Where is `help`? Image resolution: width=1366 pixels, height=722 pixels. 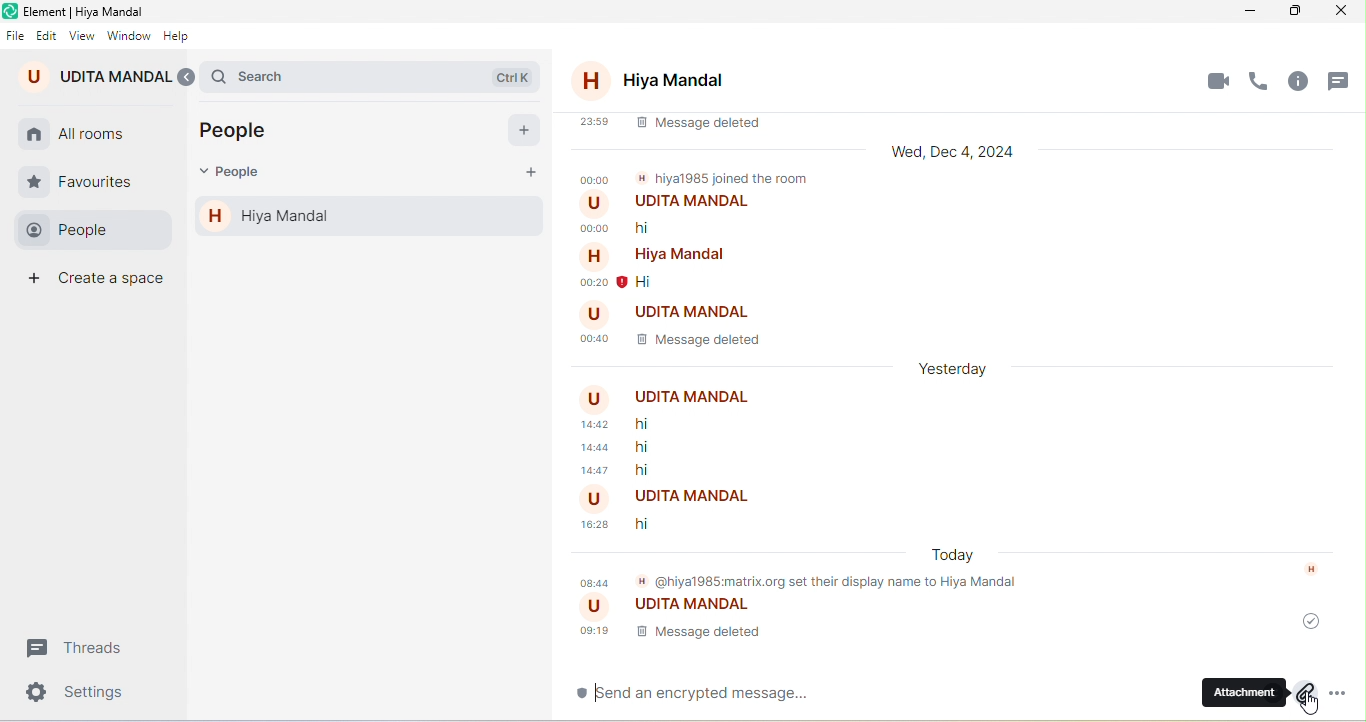 help is located at coordinates (184, 35).